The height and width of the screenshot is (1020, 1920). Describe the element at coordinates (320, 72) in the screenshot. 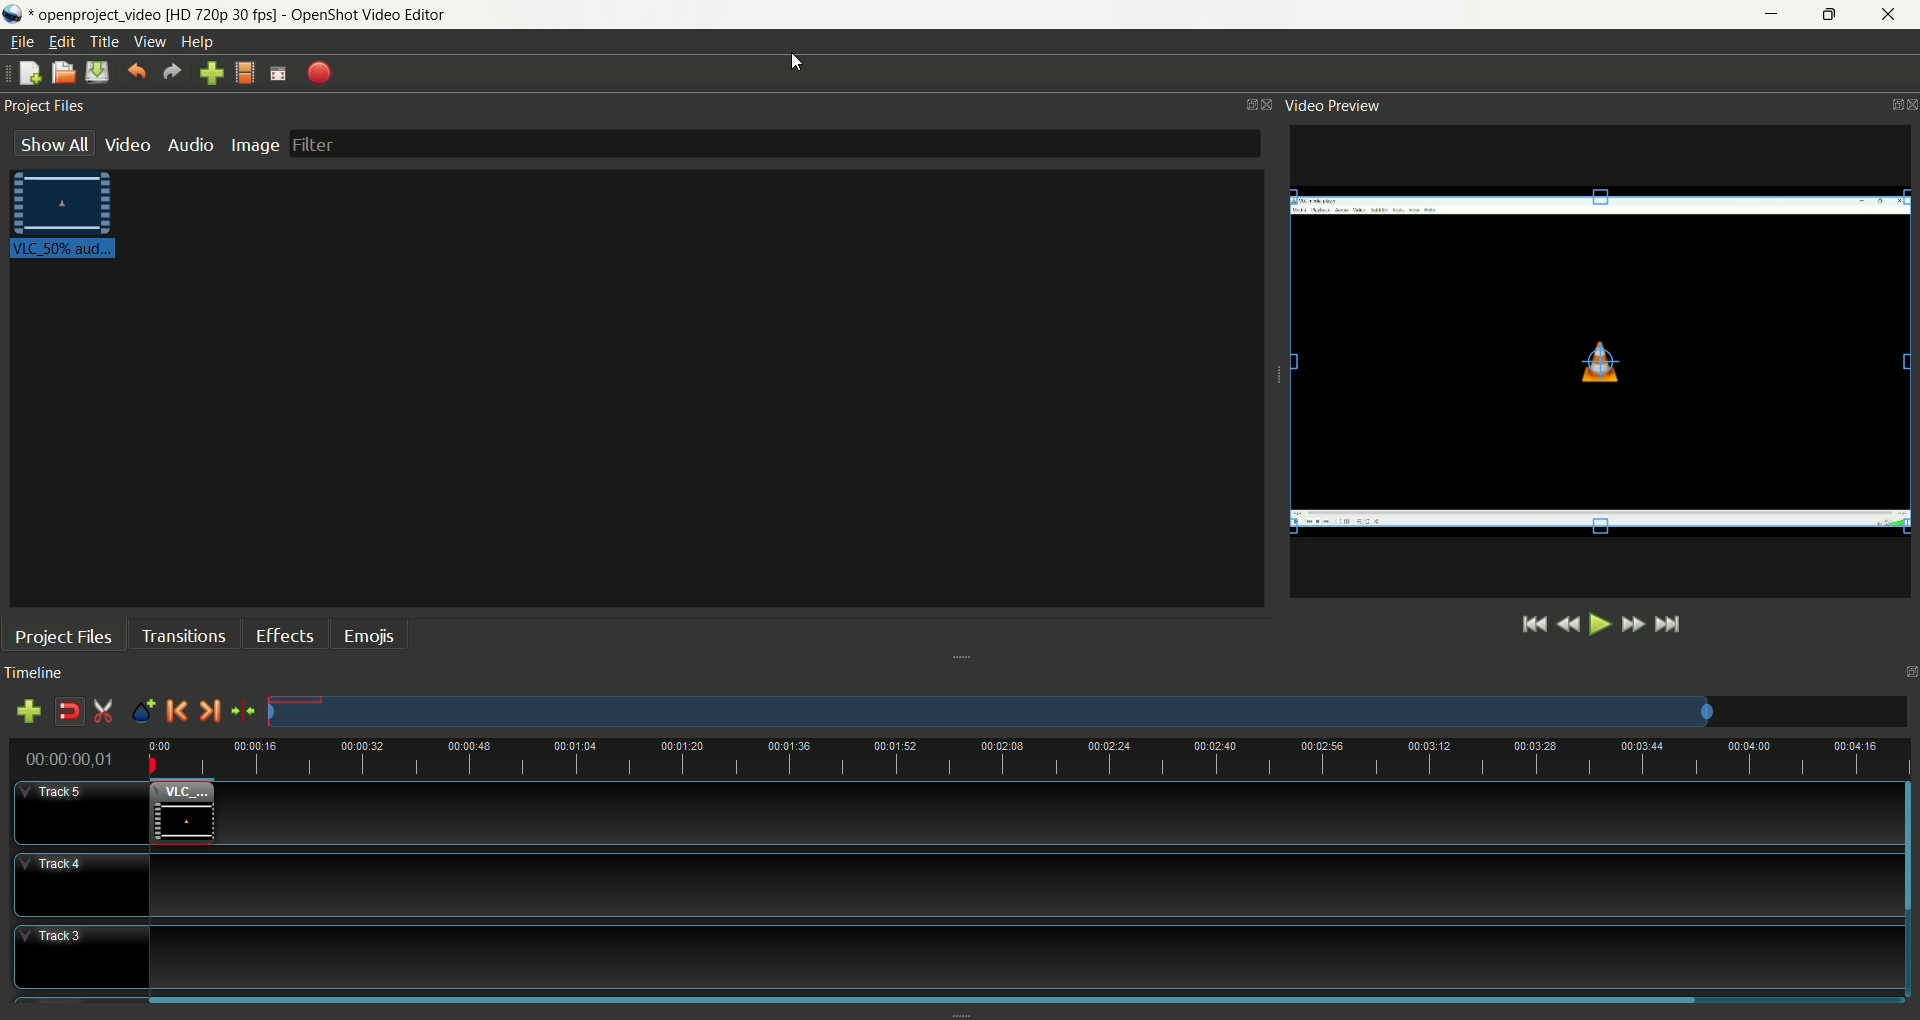

I see `export video` at that location.